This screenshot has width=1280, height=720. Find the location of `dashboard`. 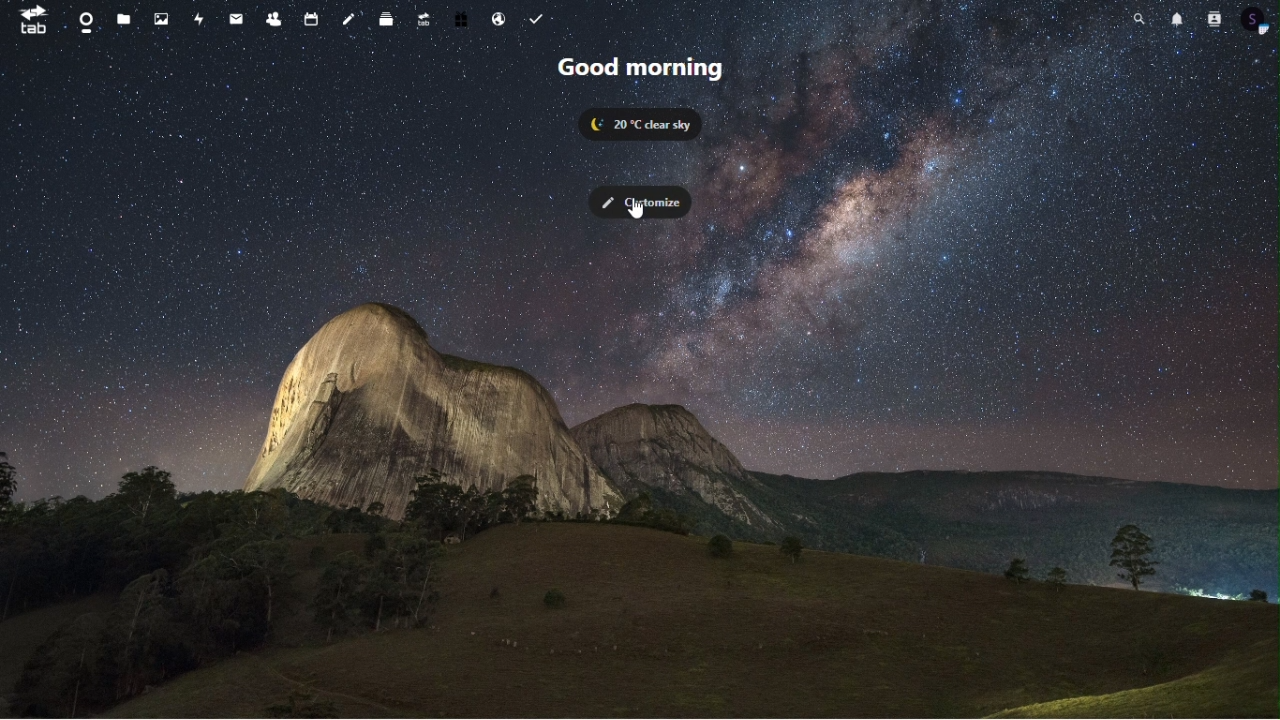

dashboard is located at coordinates (80, 19).